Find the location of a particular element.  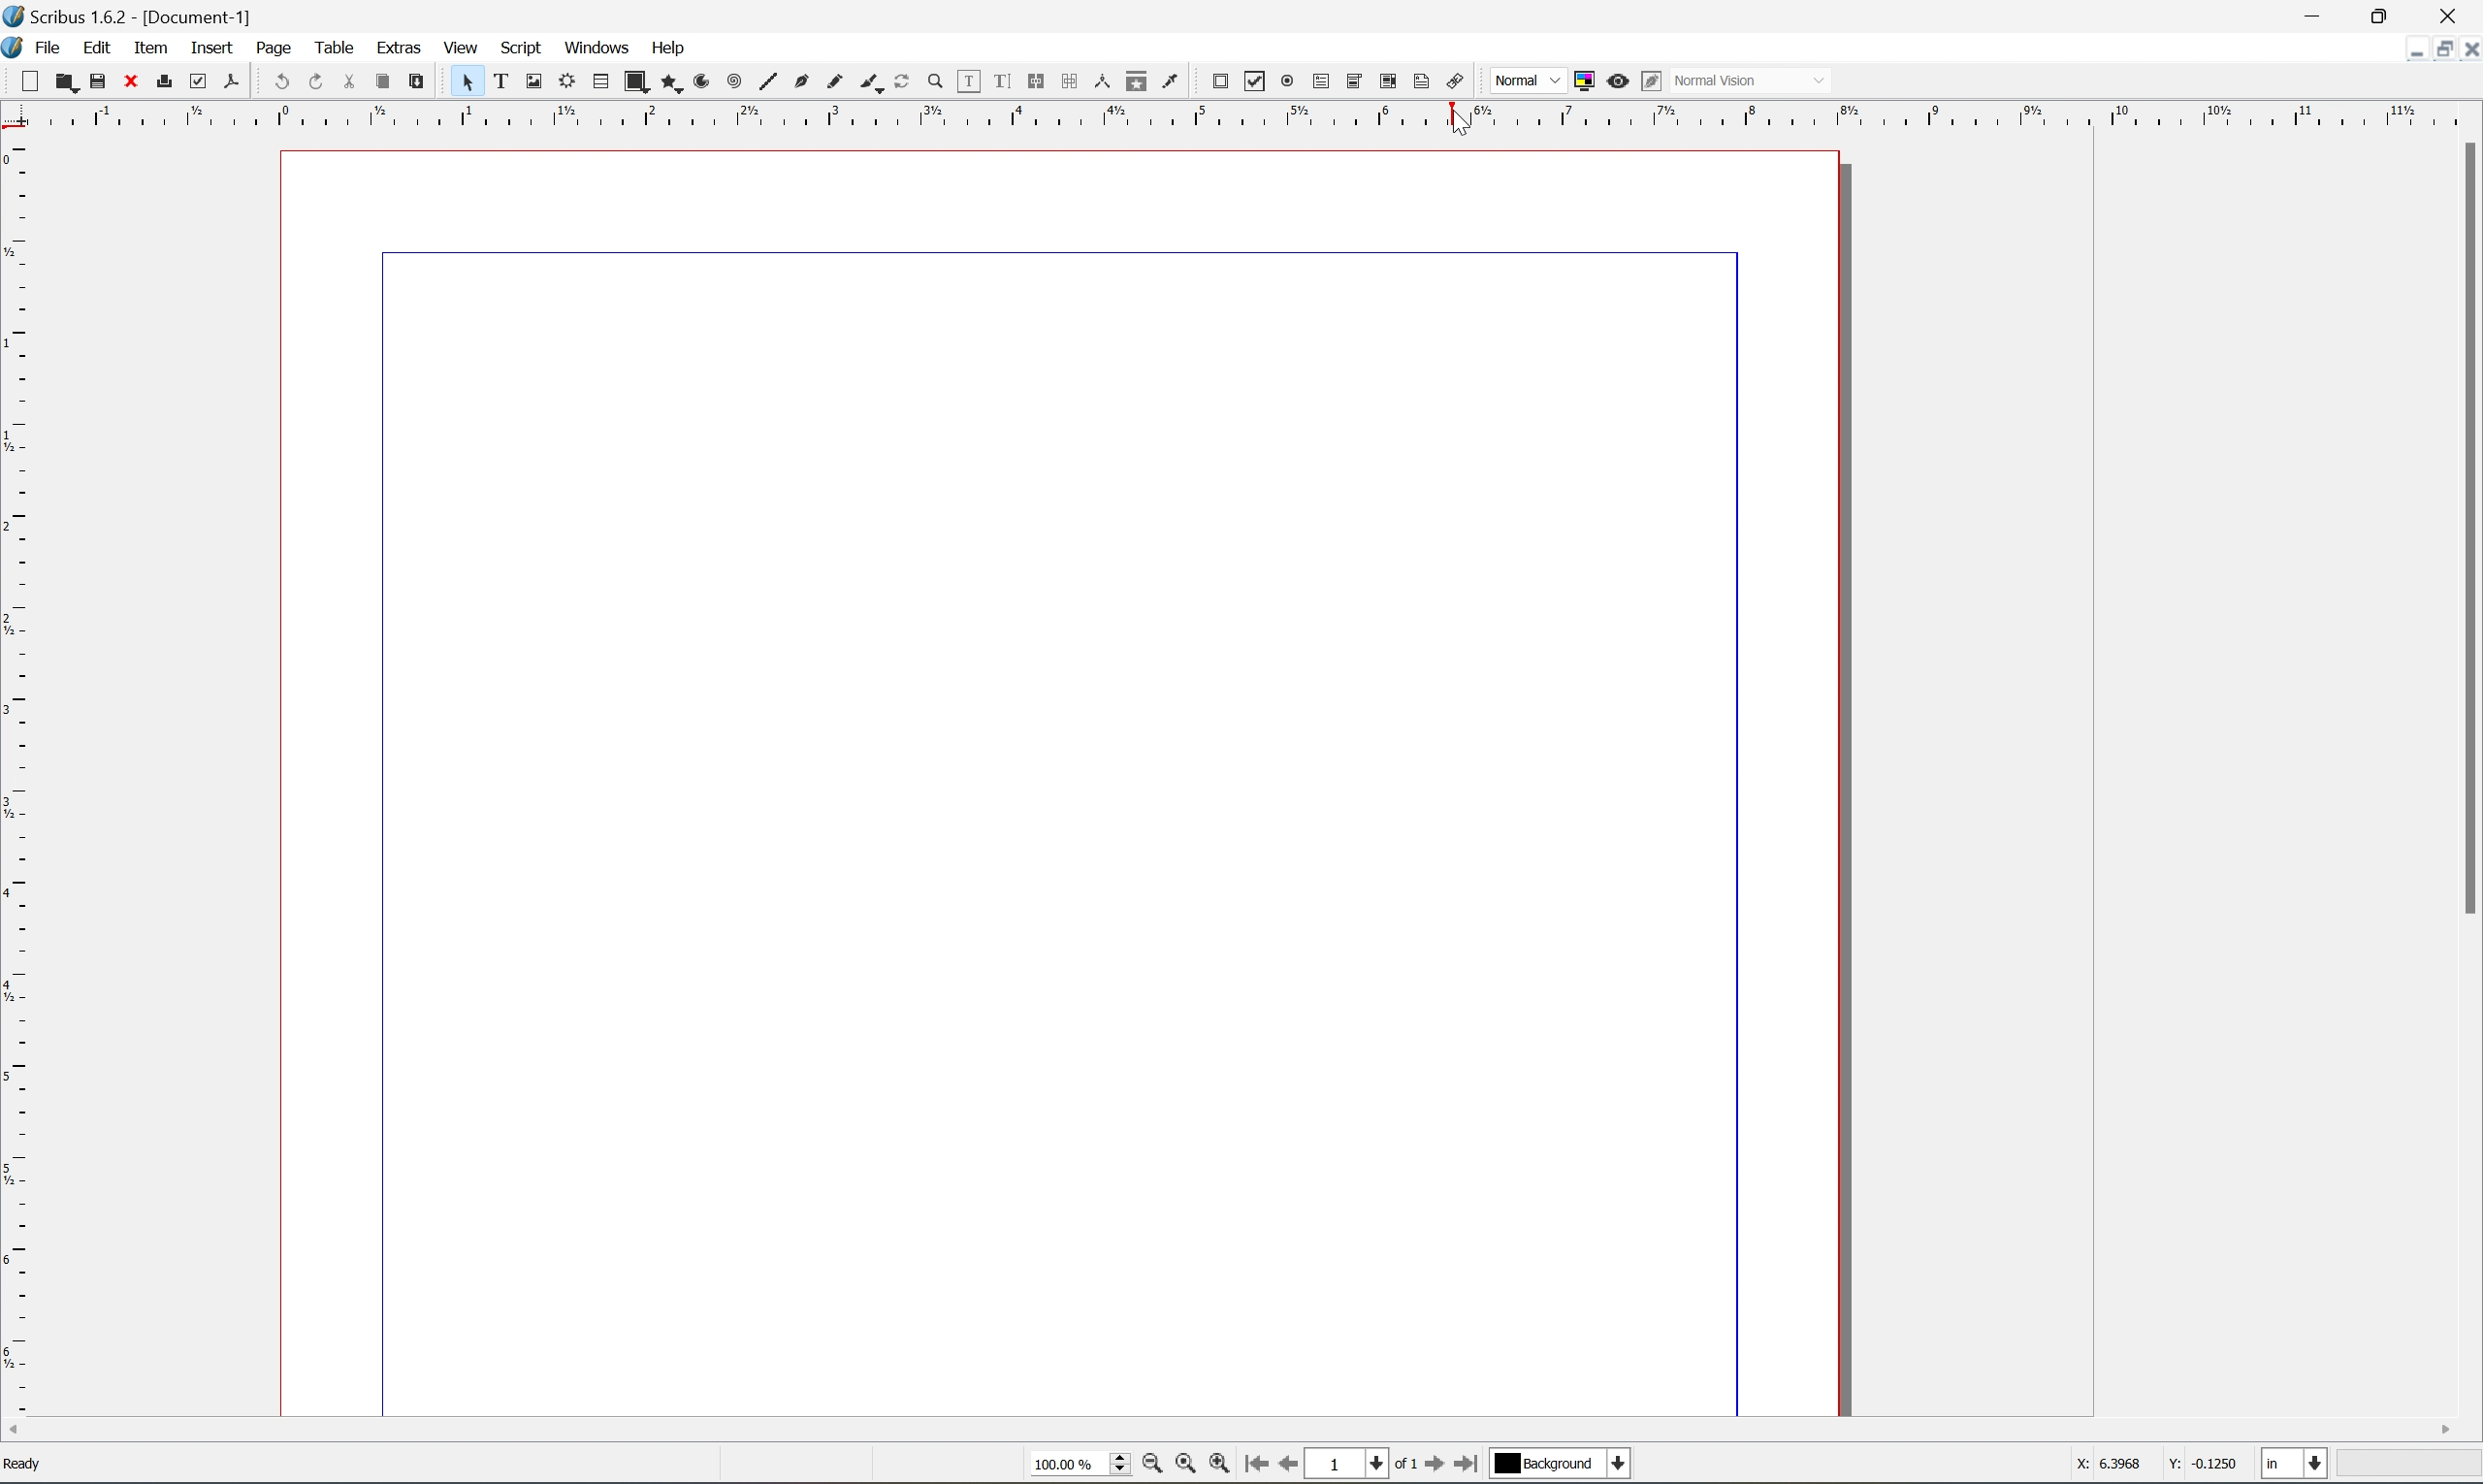

polygon is located at coordinates (667, 82).